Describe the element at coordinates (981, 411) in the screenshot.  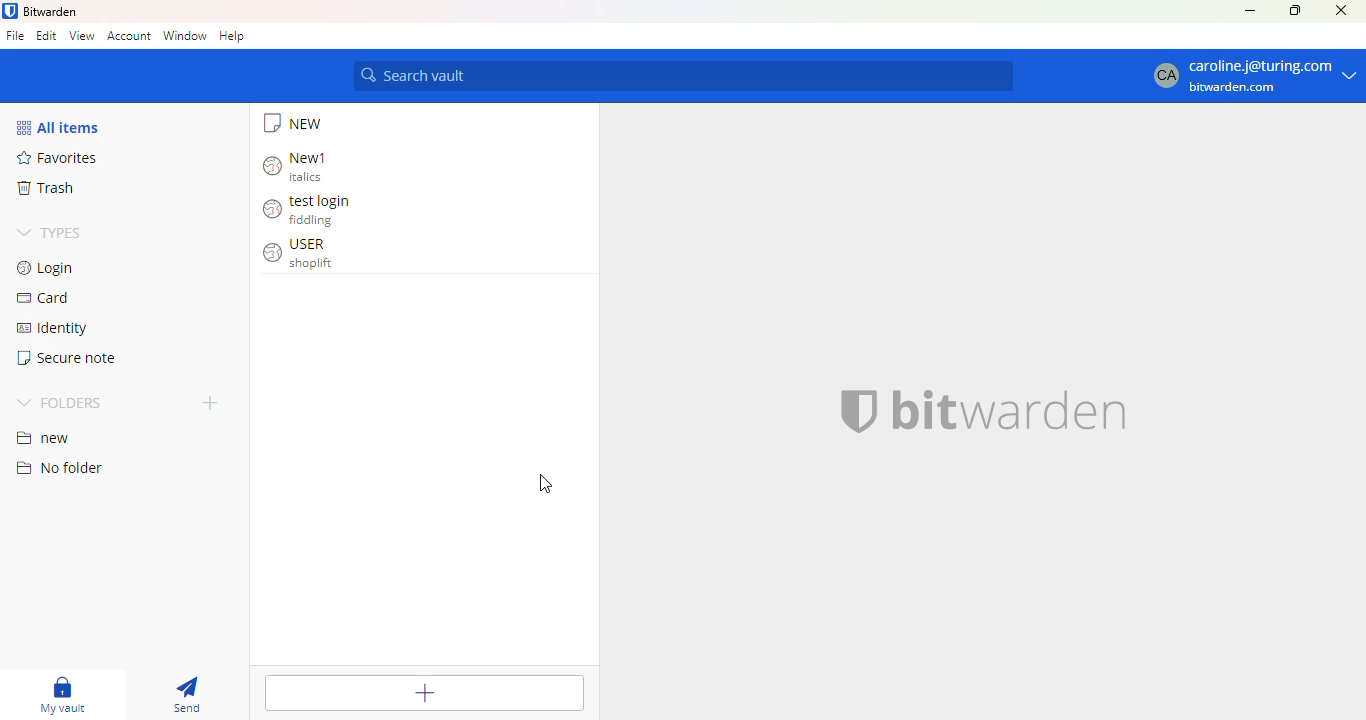
I see `bitwarden` at that location.